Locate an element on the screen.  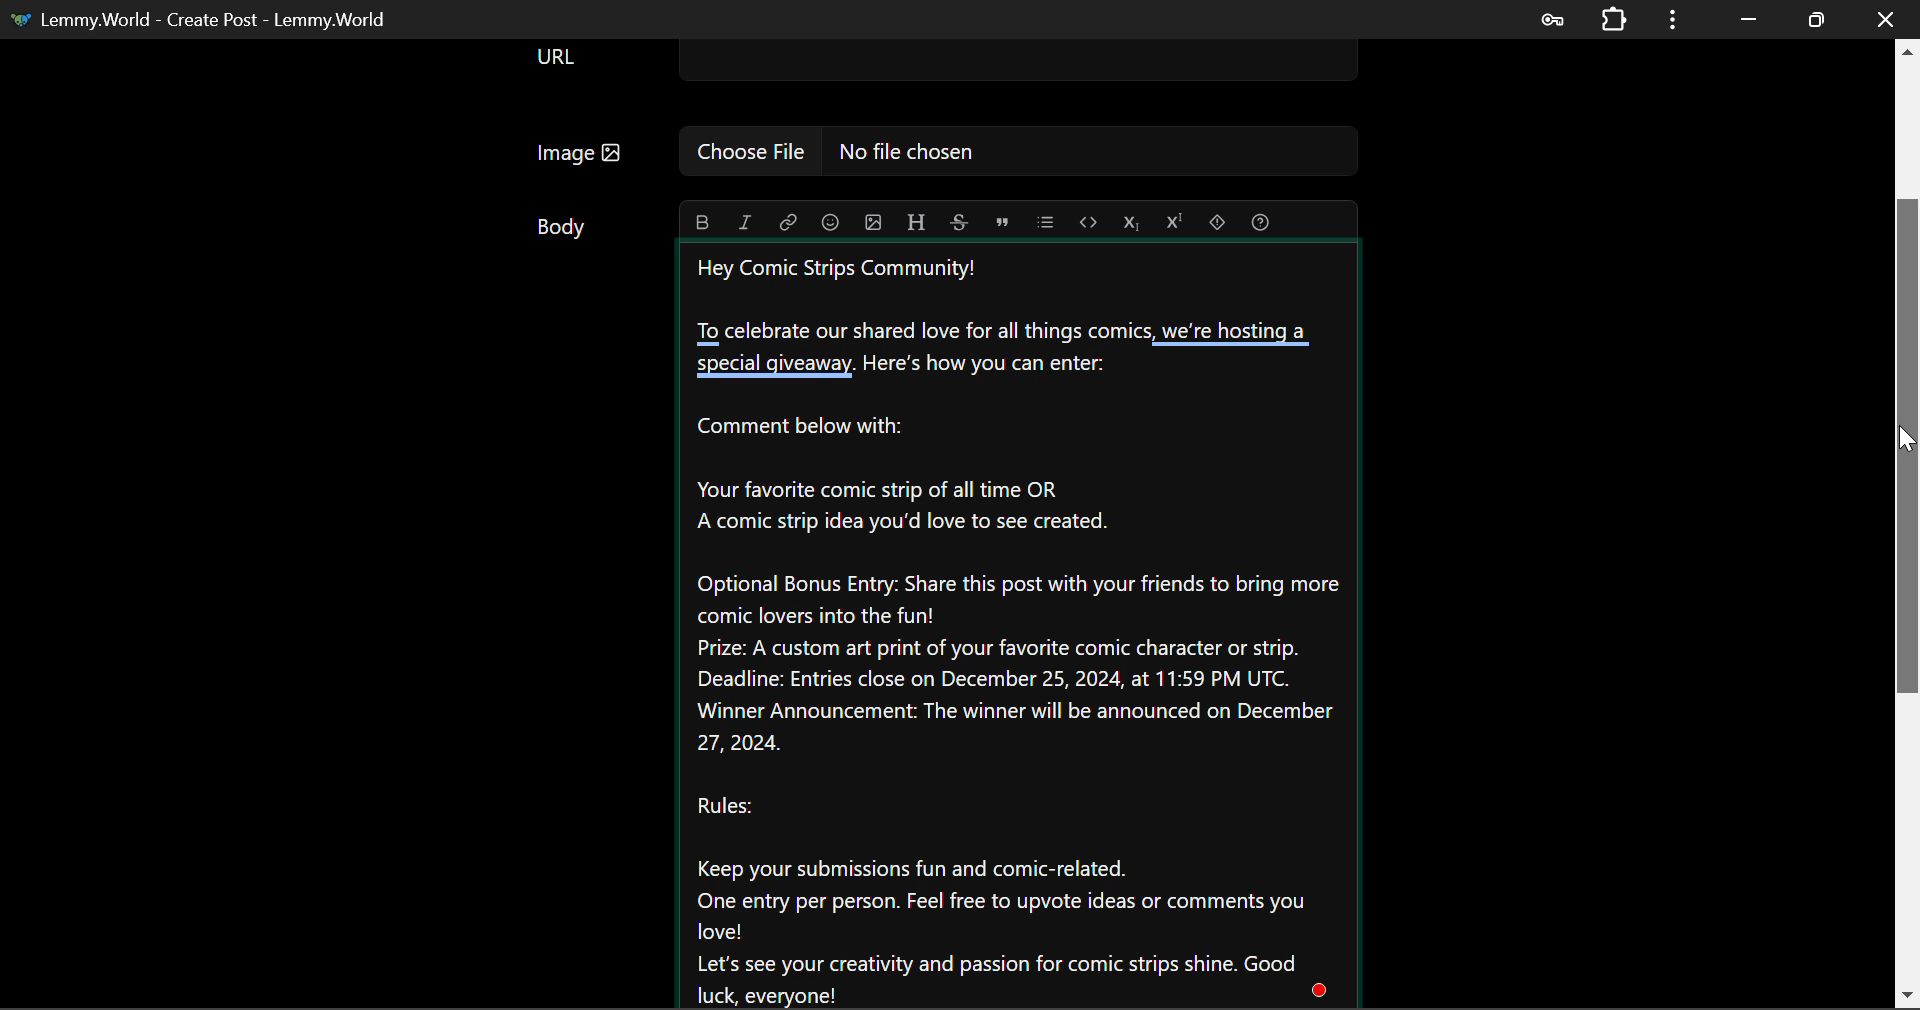
Hey Comic Strips Community!To celebrate our shared love for all things comics, we're hosting a special giveaway. Here's how you can enter: Comment below with: Your favorite comic strip of all time ORA comic strip idea you'd love to see created. Optional Bonus Entry: Share this post with your friends to bring morecomic lovers into the fun! Prize: A custom art print of your favorite comic character or strip. Deadline: Entries close on December 25, 2024, at 11:59 PM UTC. Winner Announcement: The winner will be announced on December 27, 2024. Rules:Keep your submissions fun and comic-related. One entry per person. Feel free to upvote ideas or comments youlove! Let's see your creativity and passion for comic strips shine. Goodluck, everyone! is located at coordinates (1021, 628).